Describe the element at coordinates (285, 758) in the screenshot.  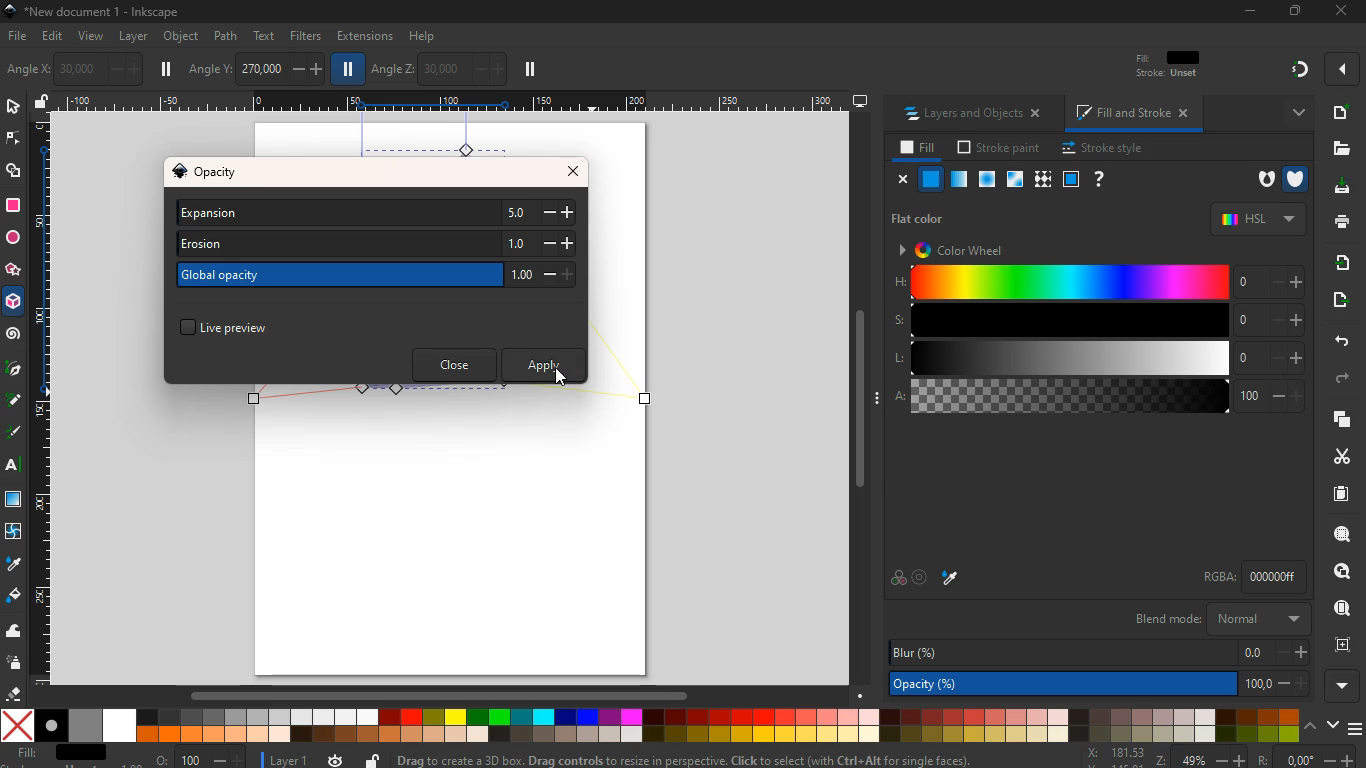
I see `layer` at that location.